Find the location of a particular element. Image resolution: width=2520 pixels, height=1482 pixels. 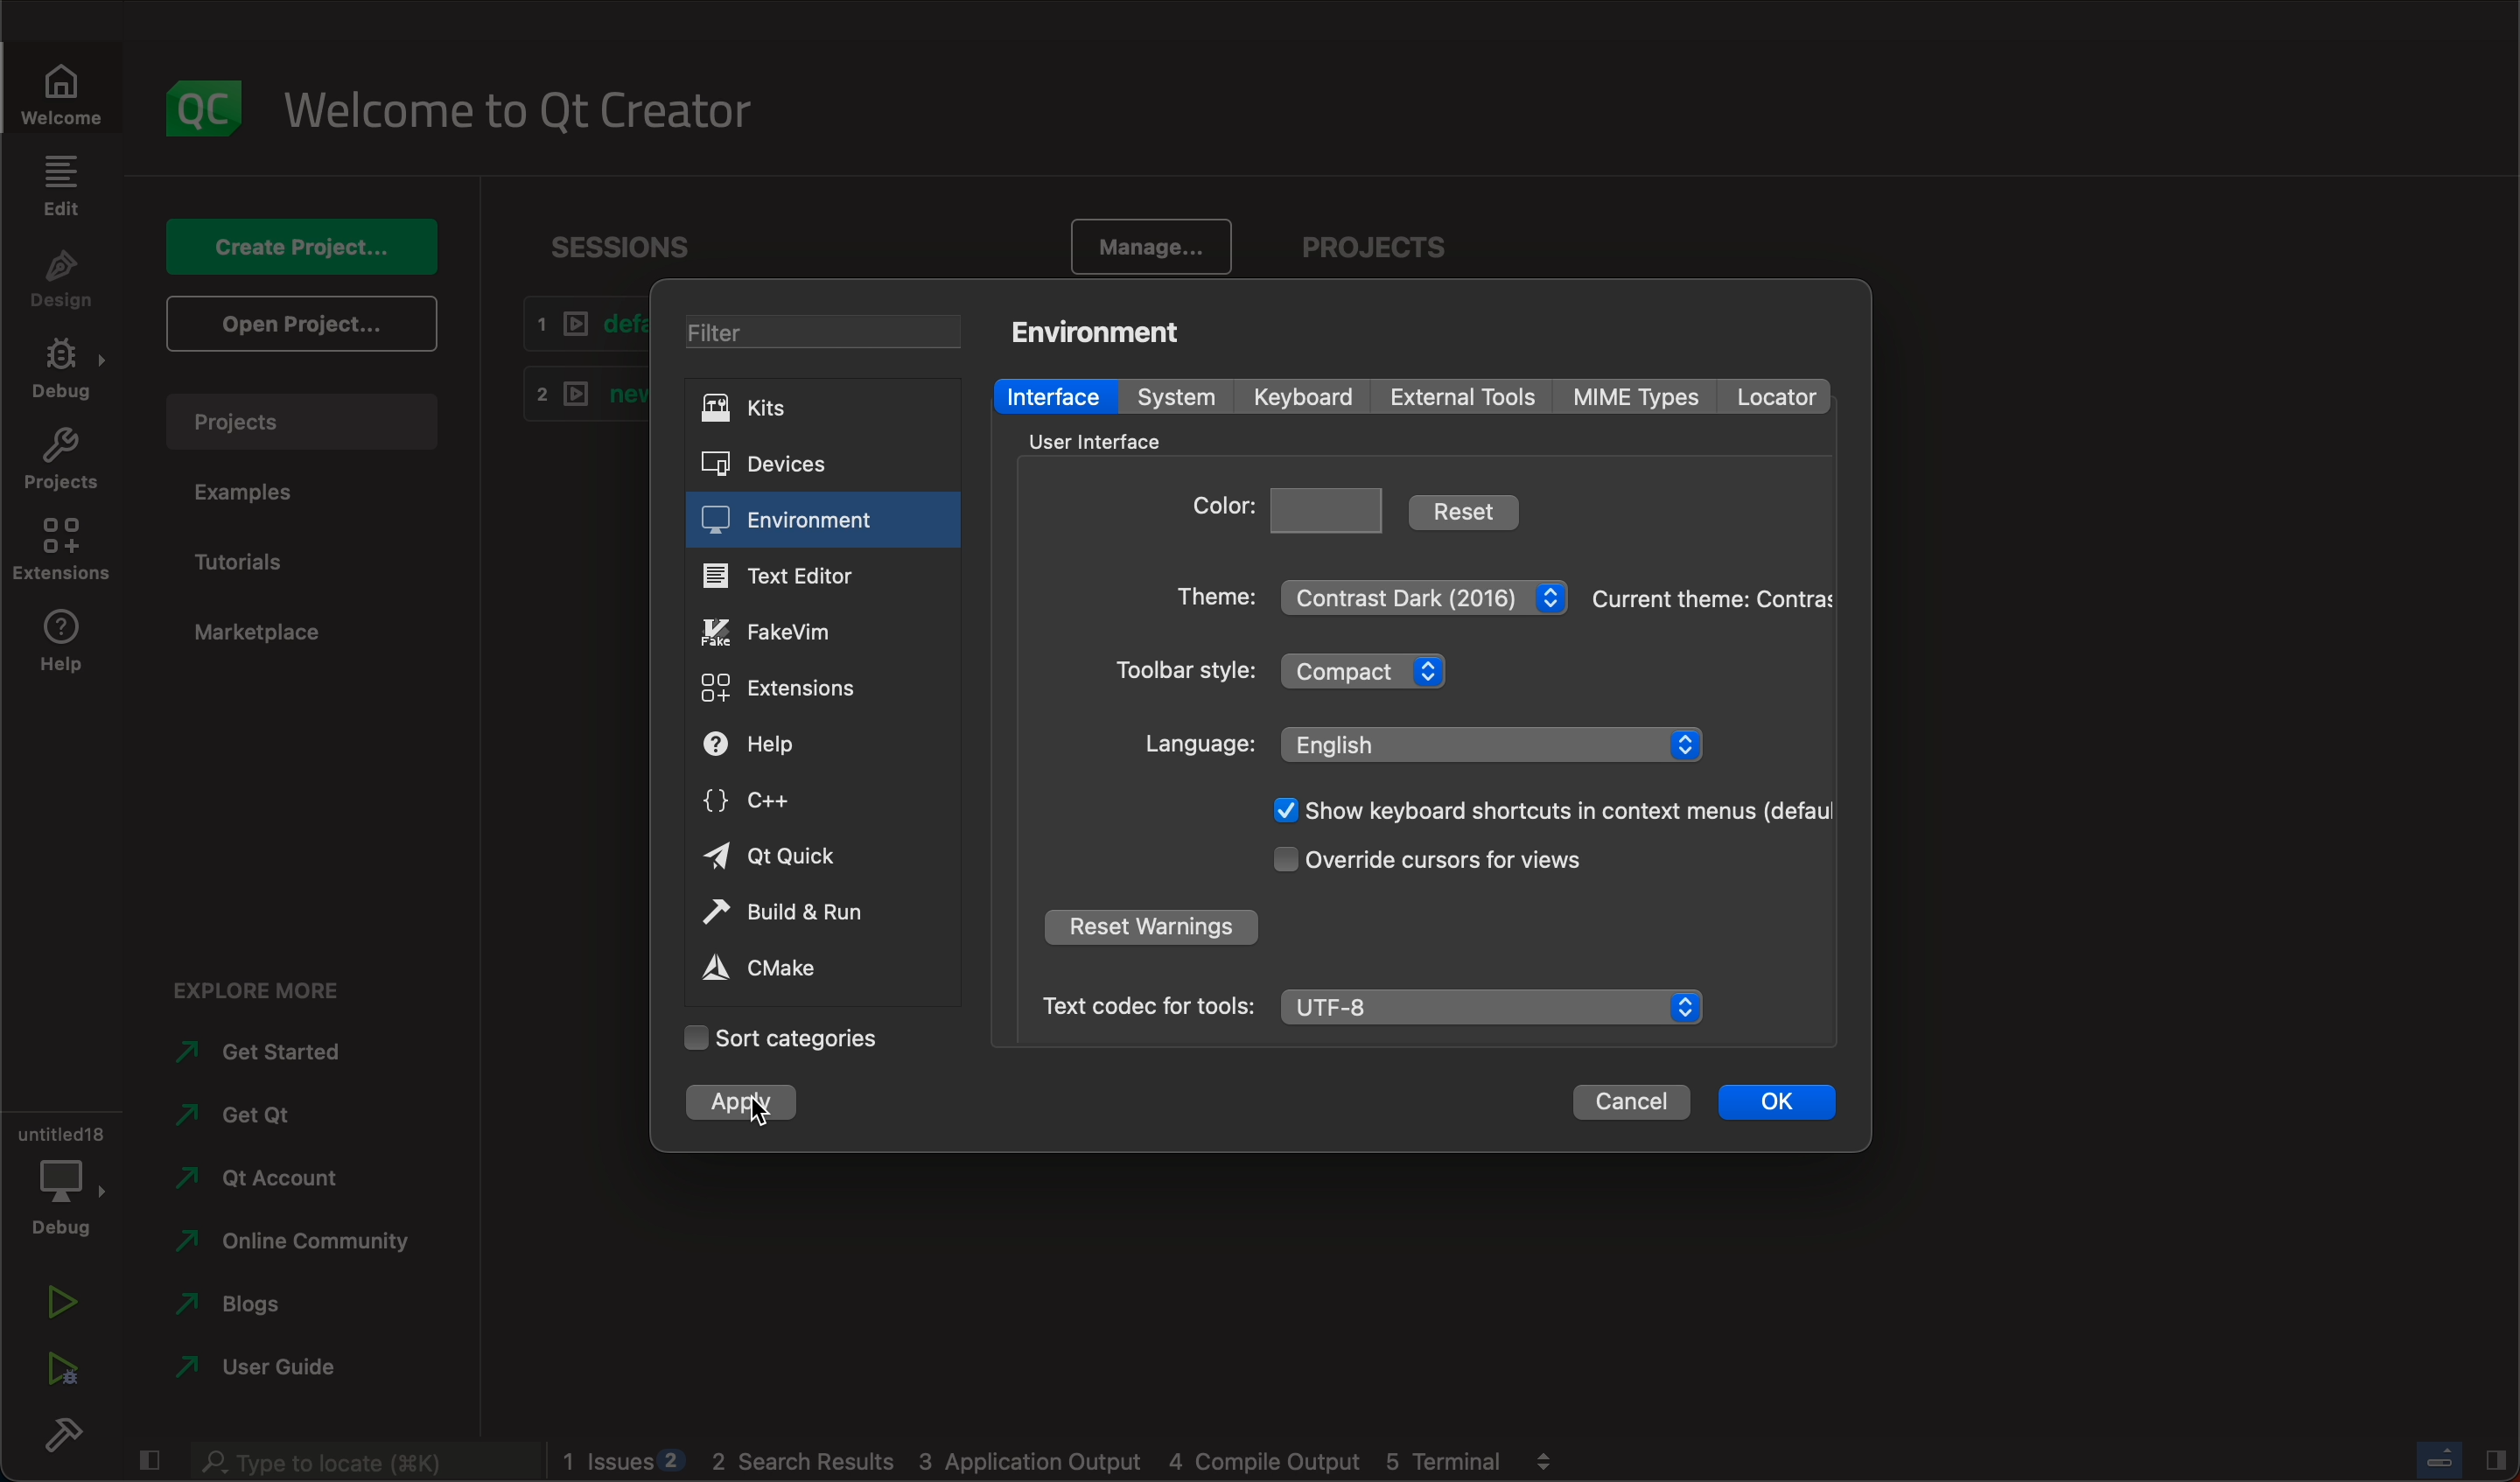

 is located at coordinates (356, 1462).